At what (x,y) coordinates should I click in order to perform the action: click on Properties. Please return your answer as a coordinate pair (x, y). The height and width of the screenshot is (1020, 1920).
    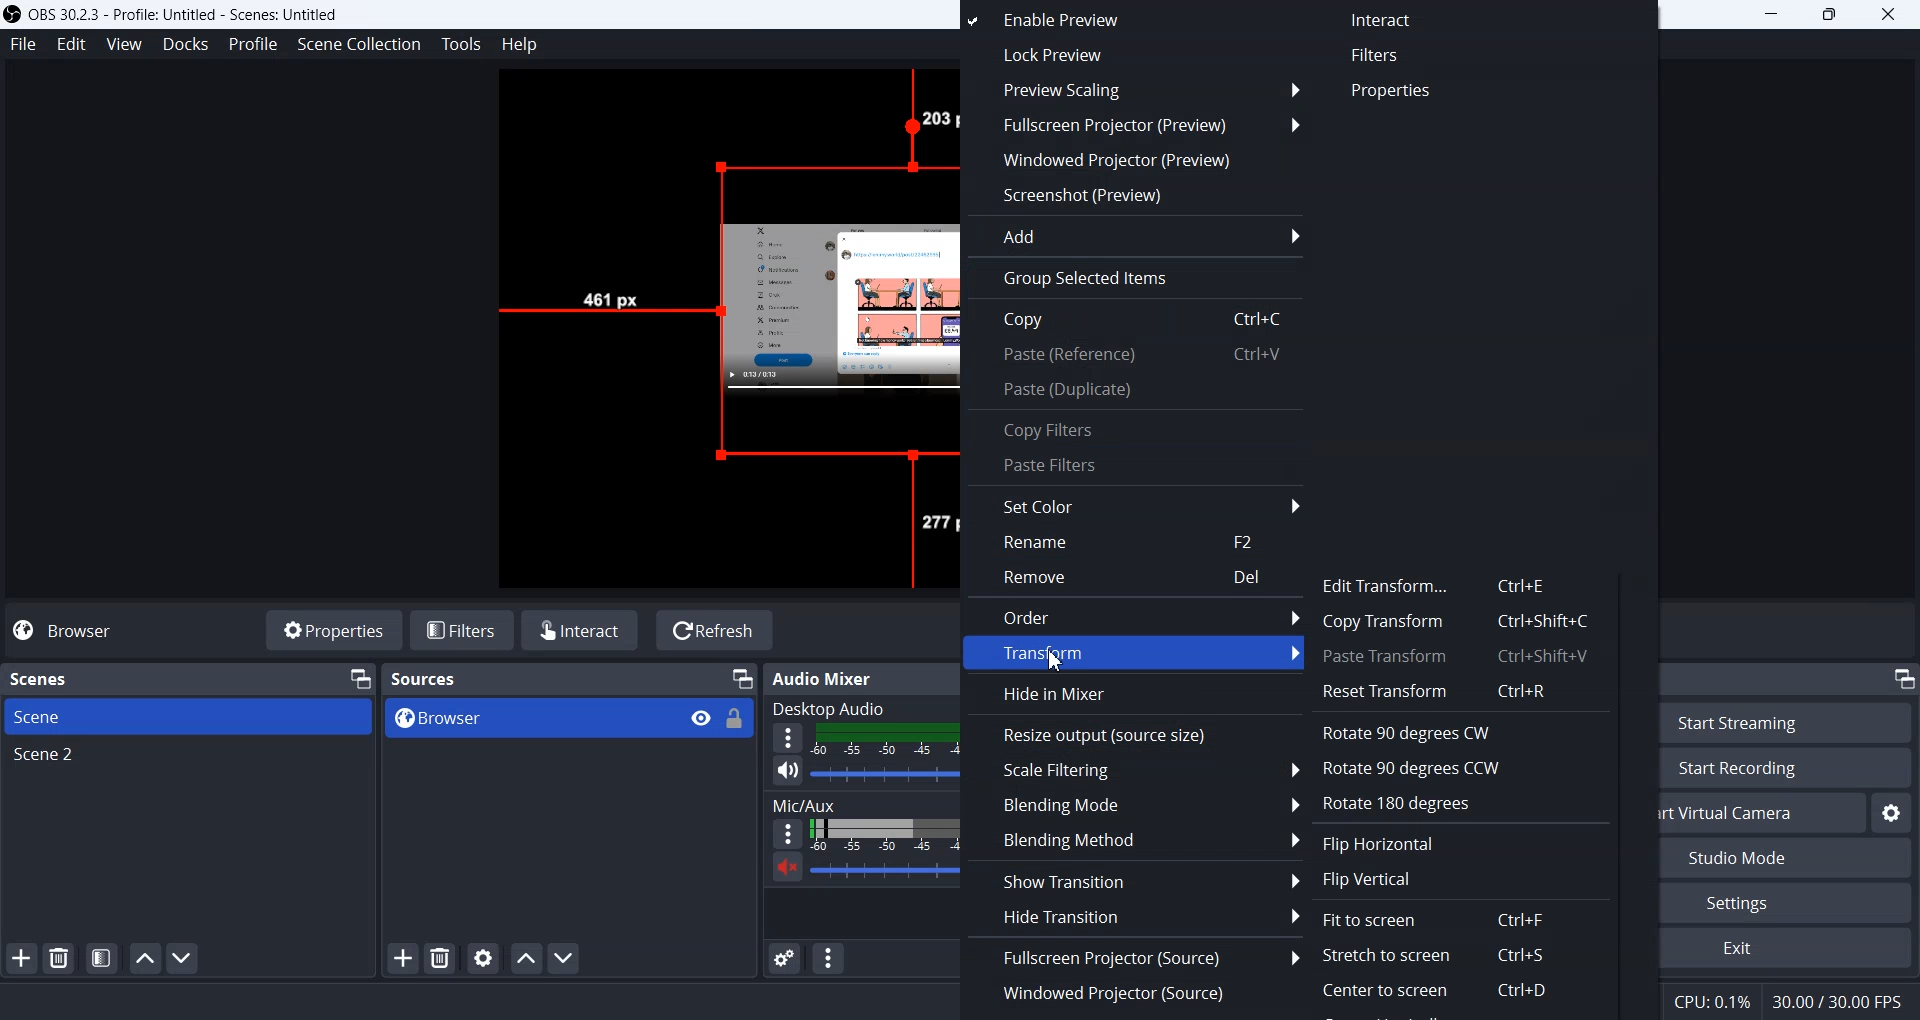
    Looking at the image, I should click on (1392, 92).